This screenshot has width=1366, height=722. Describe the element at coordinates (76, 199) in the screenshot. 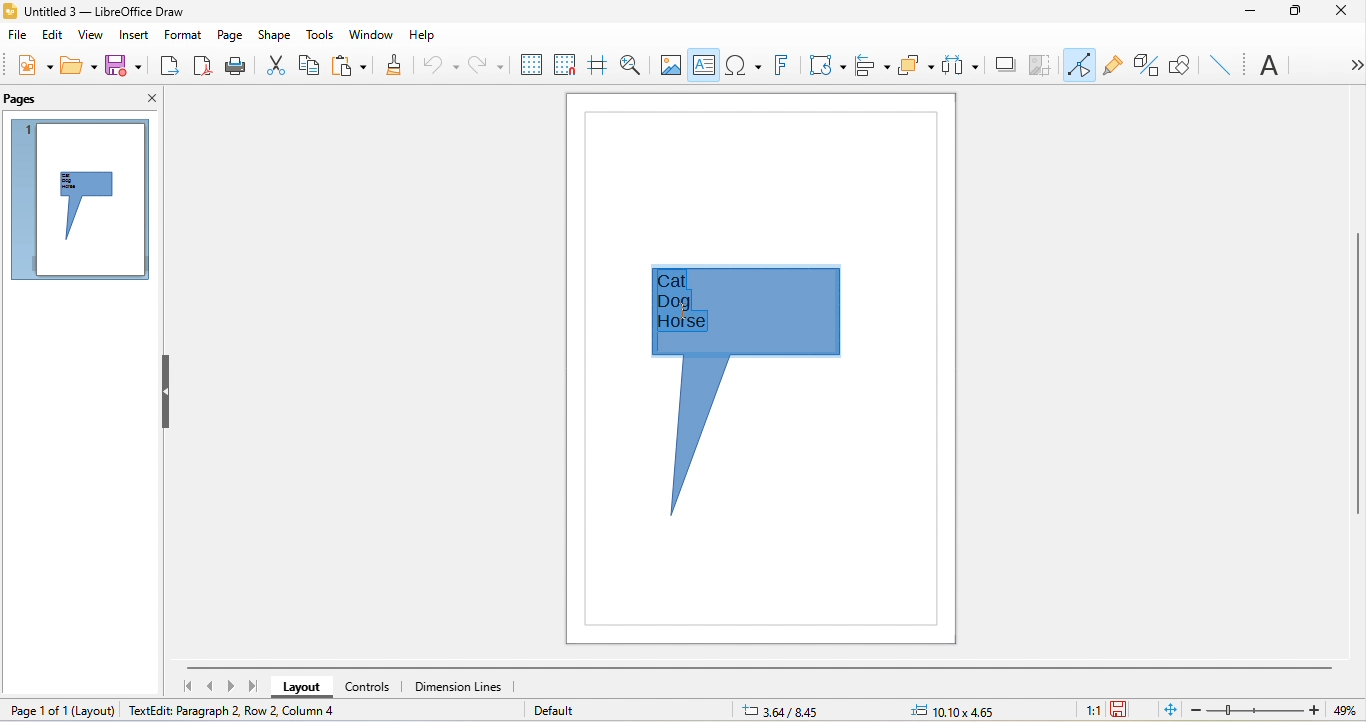

I see `page 1` at that location.